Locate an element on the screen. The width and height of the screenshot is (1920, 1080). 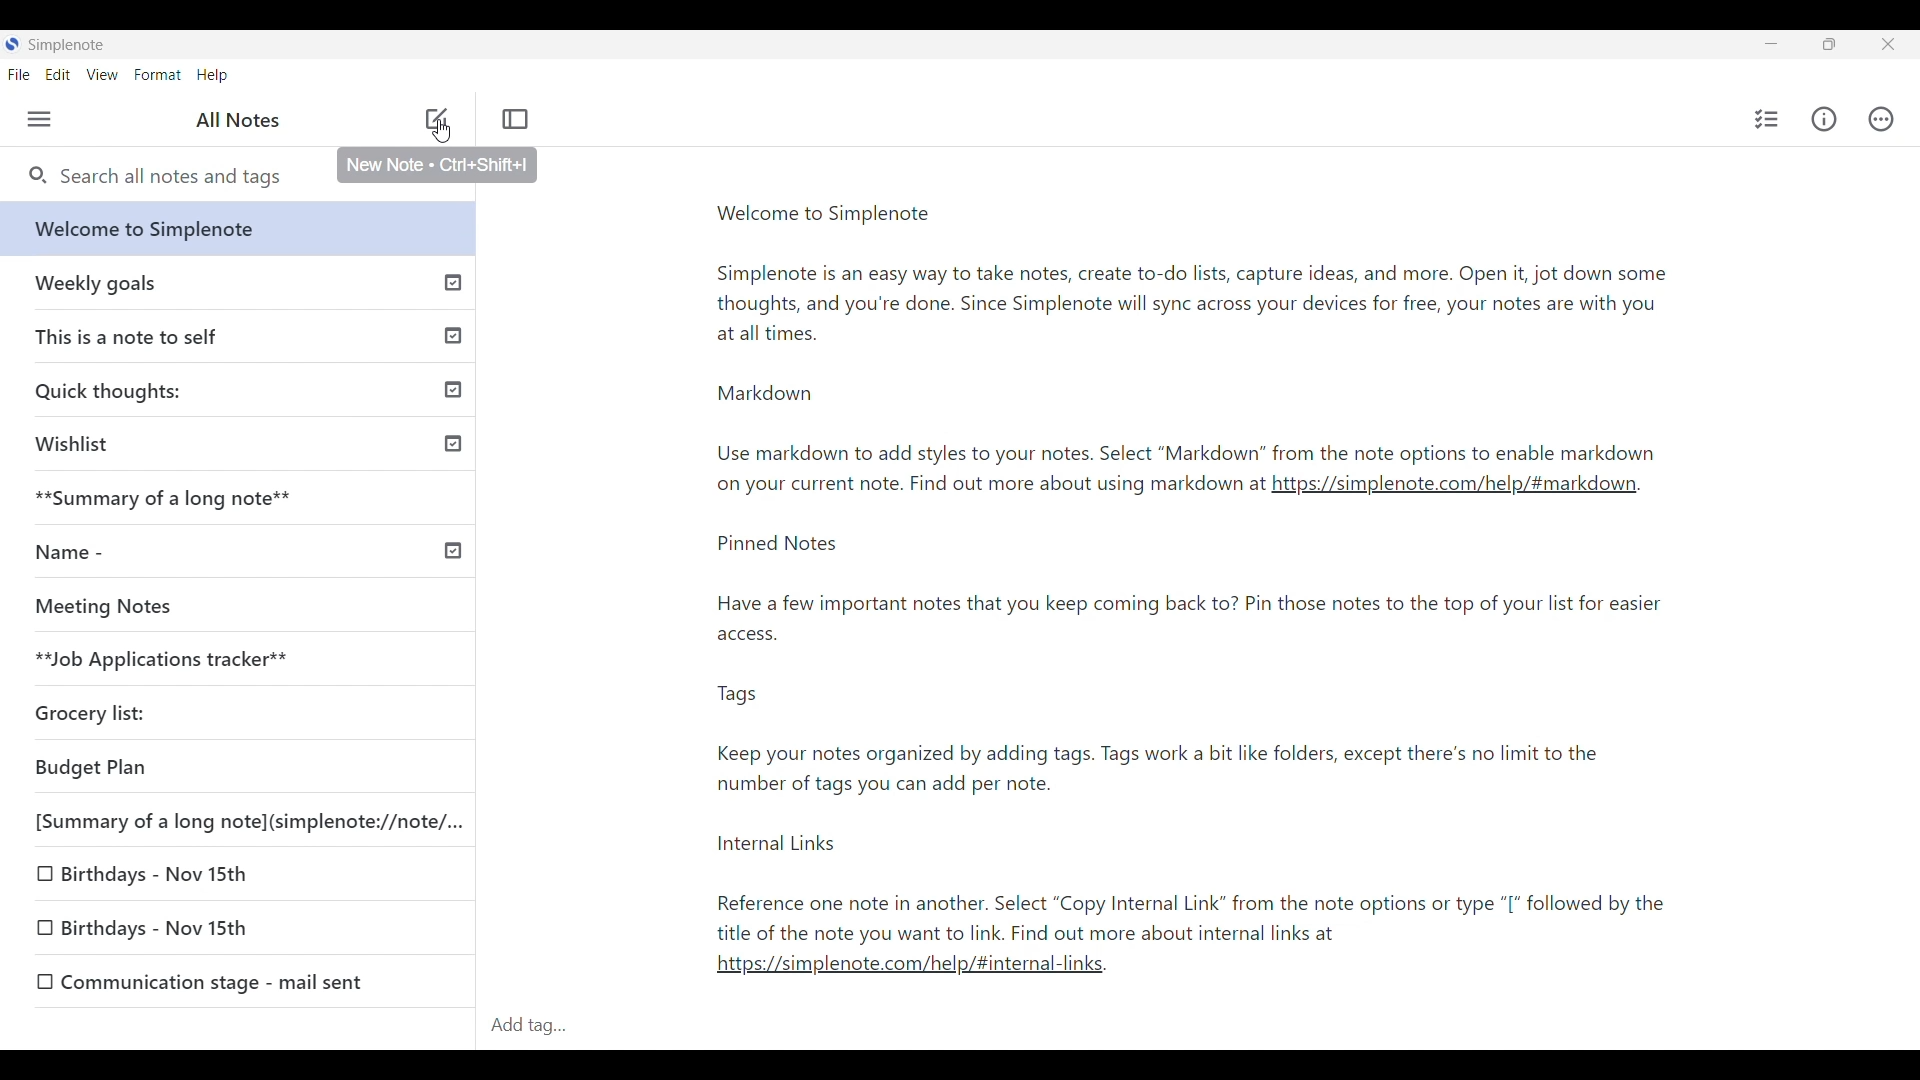
Toggle focus mode is located at coordinates (515, 120).